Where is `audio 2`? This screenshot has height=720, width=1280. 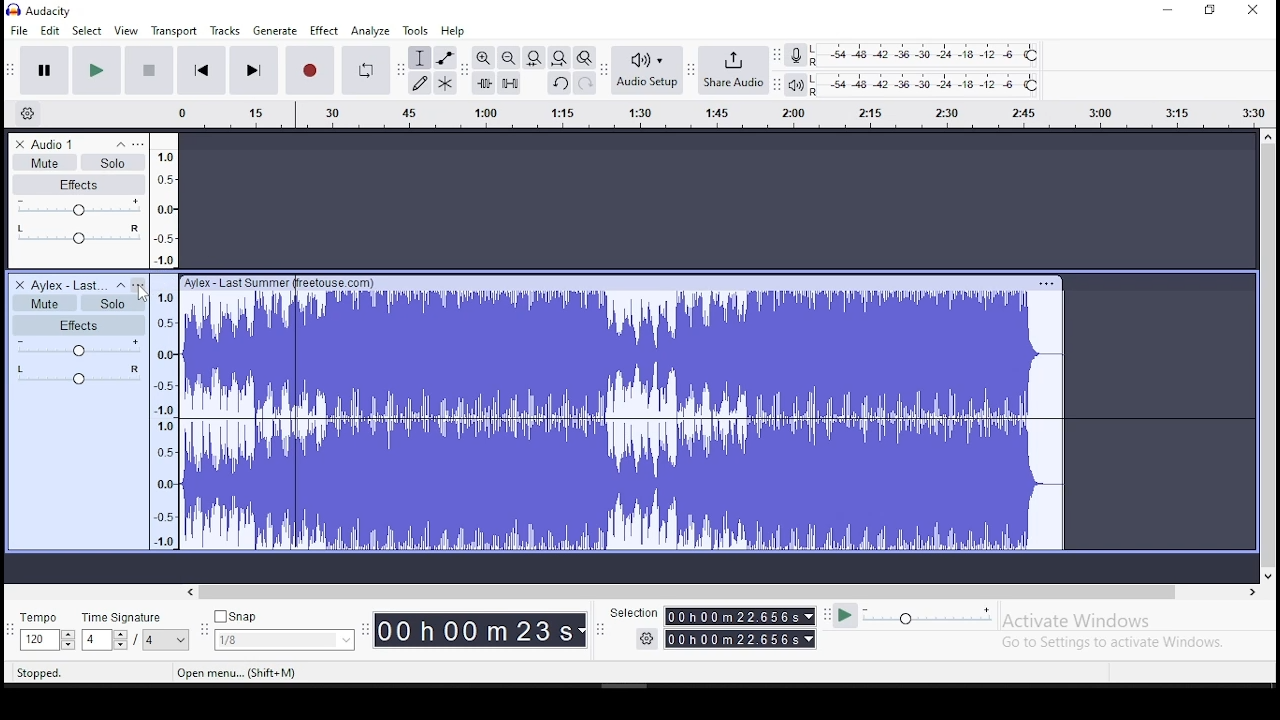
audio 2 is located at coordinates (68, 285).